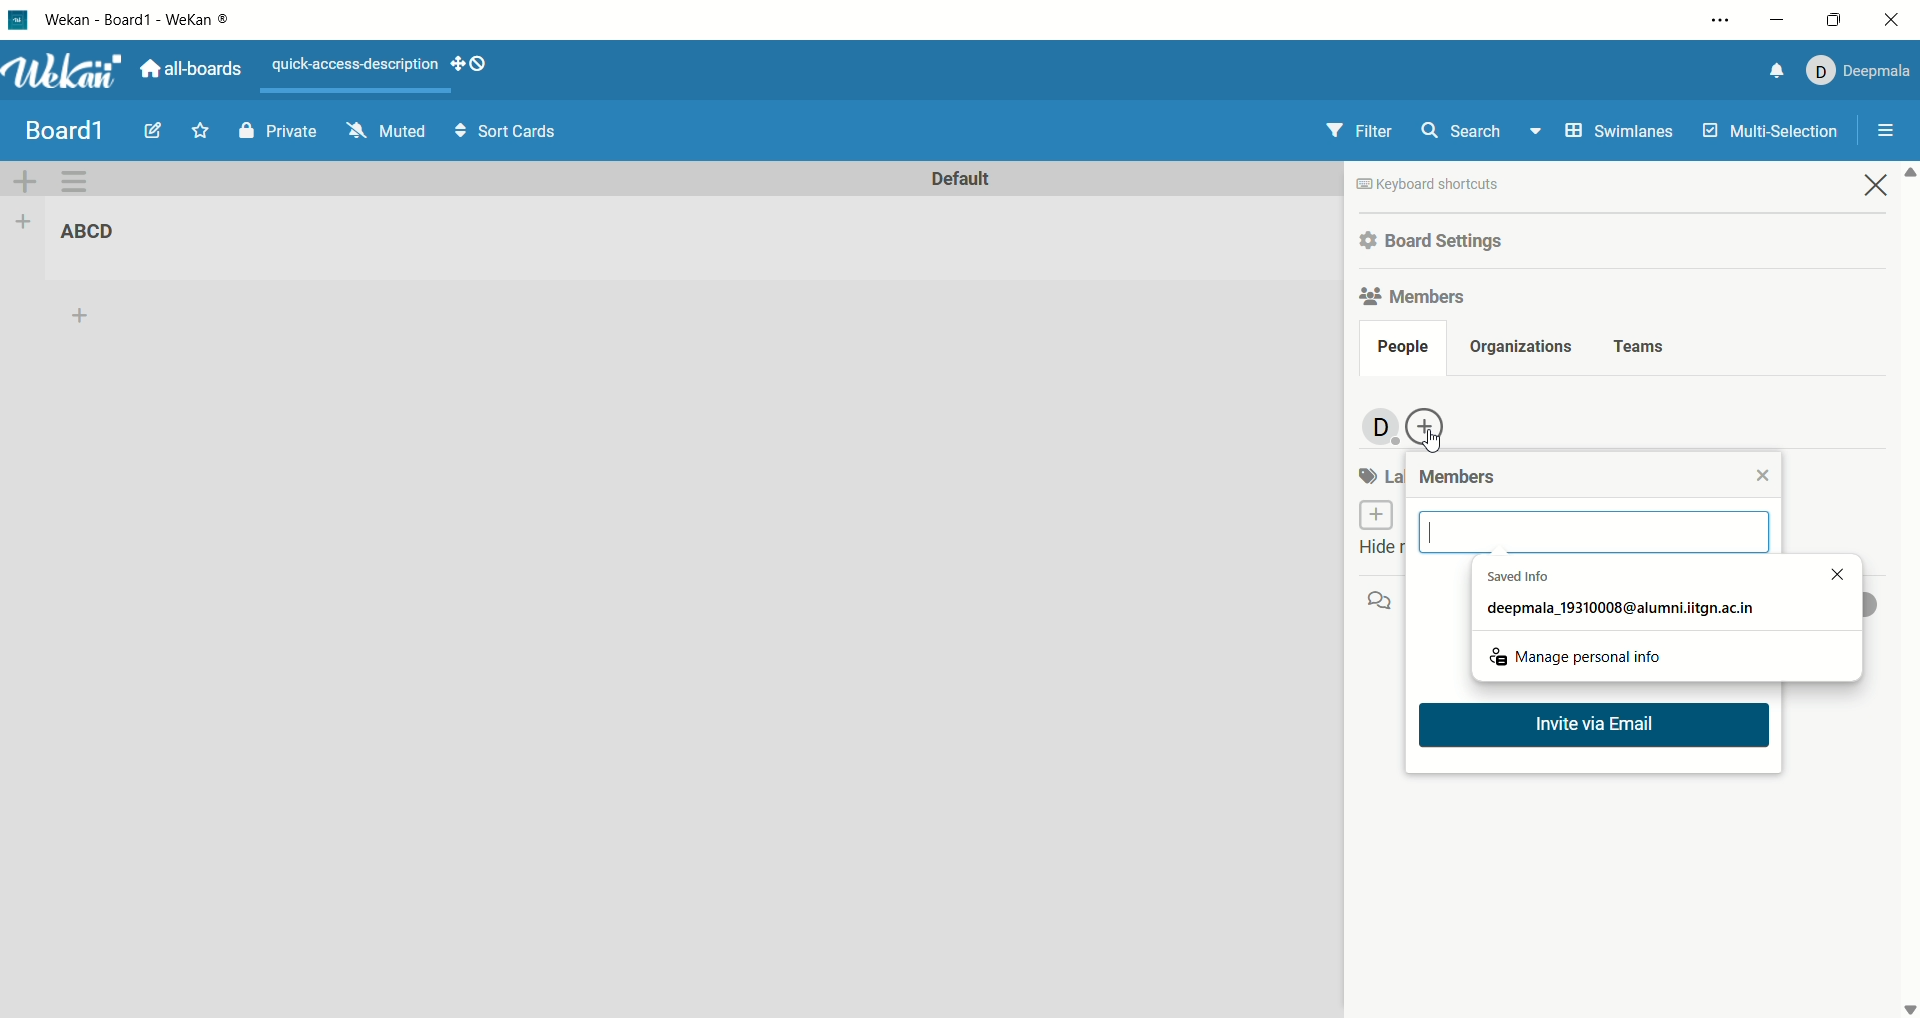  What do you see at coordinates (141, 19) in the screenshot?
I see `title` at bounding box center [141, 19].